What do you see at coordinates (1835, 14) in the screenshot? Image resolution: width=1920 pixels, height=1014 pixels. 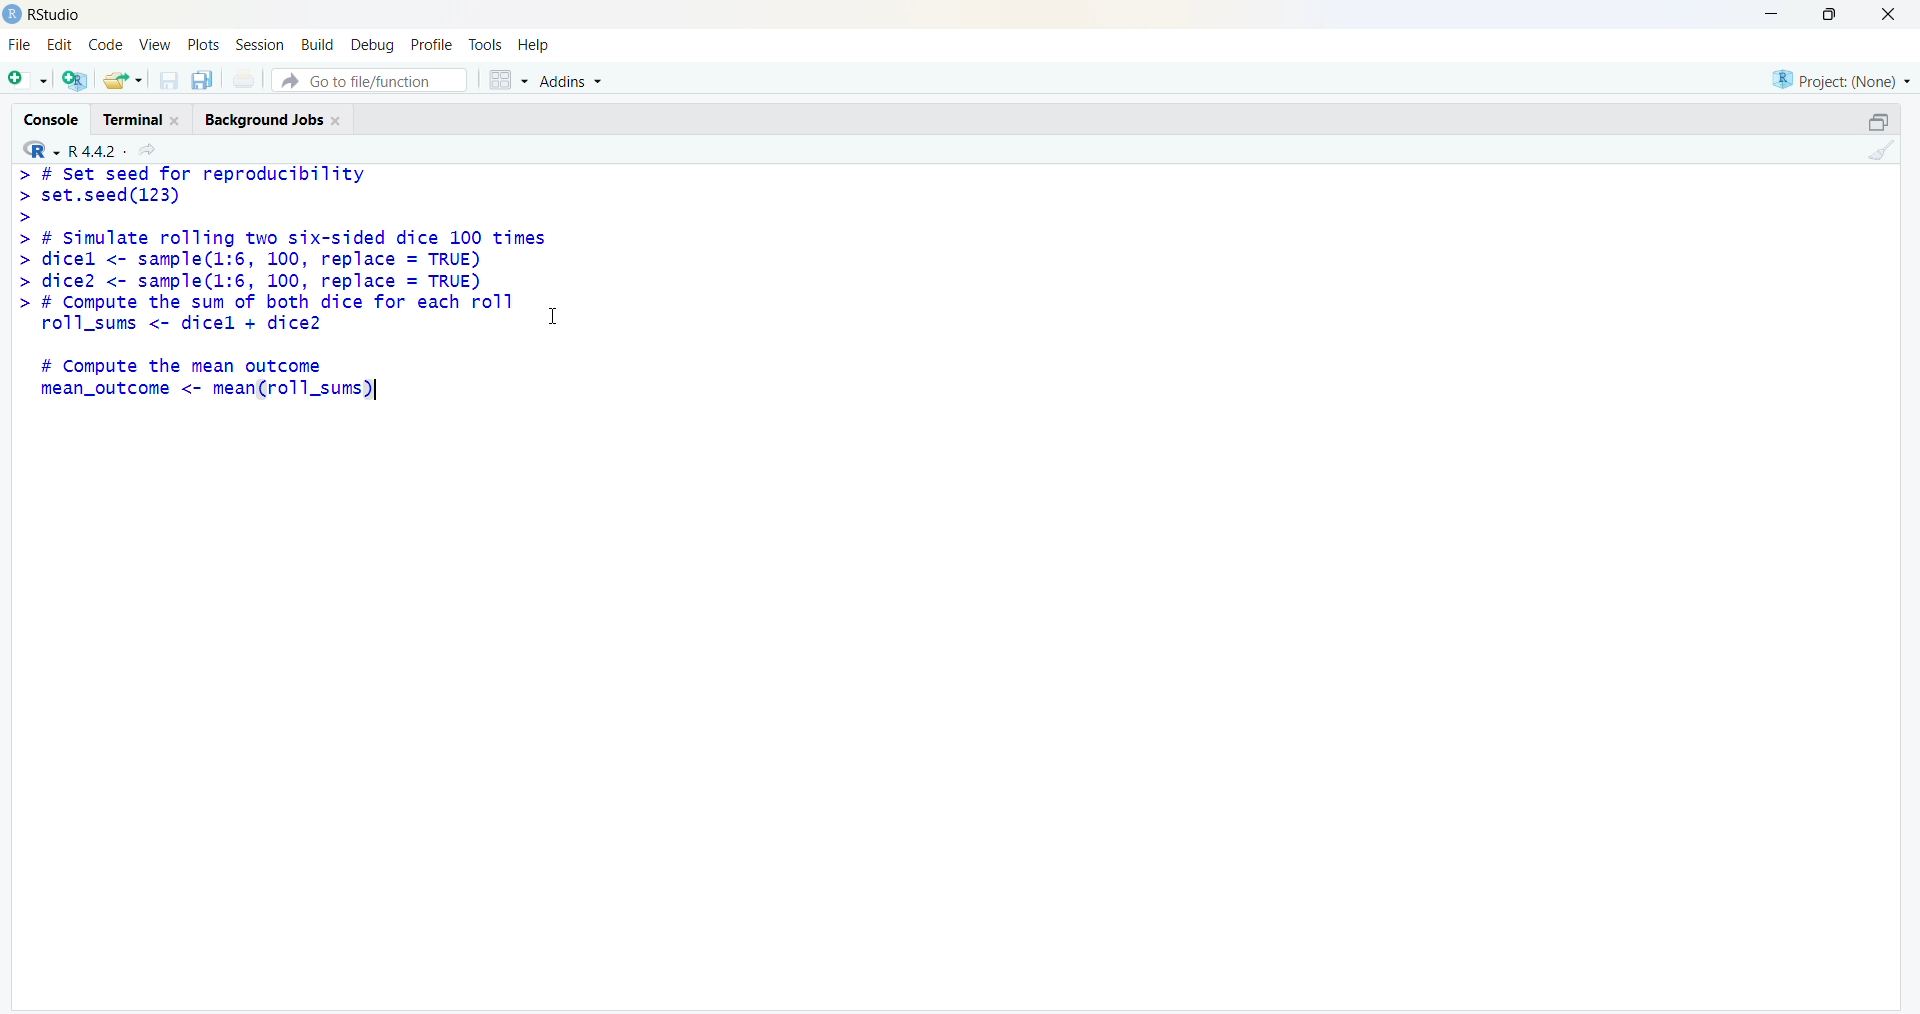 I see `maximise` at bounding box center [1835, 14].